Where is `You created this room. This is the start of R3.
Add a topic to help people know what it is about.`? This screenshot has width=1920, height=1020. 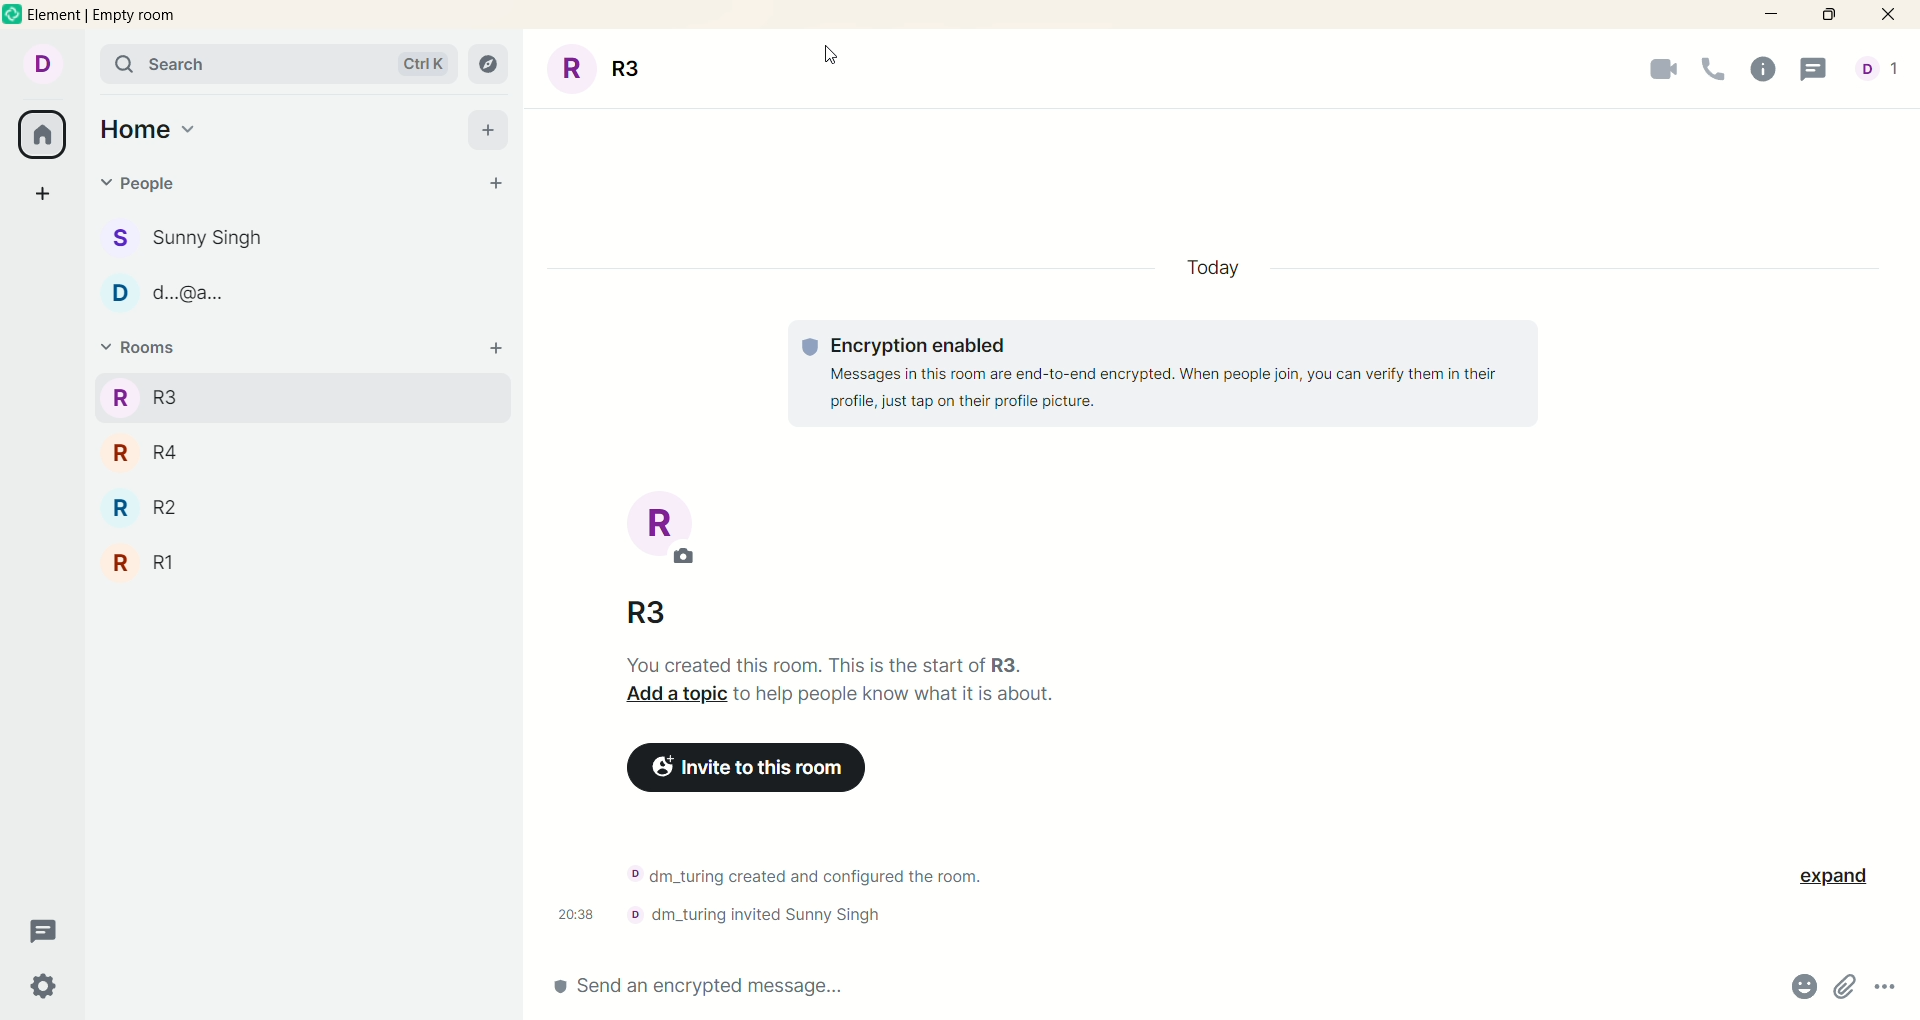
You created this room. This is the start of R3.
Add a topic to help people know what it is about. is located at coordinates (829, 680).